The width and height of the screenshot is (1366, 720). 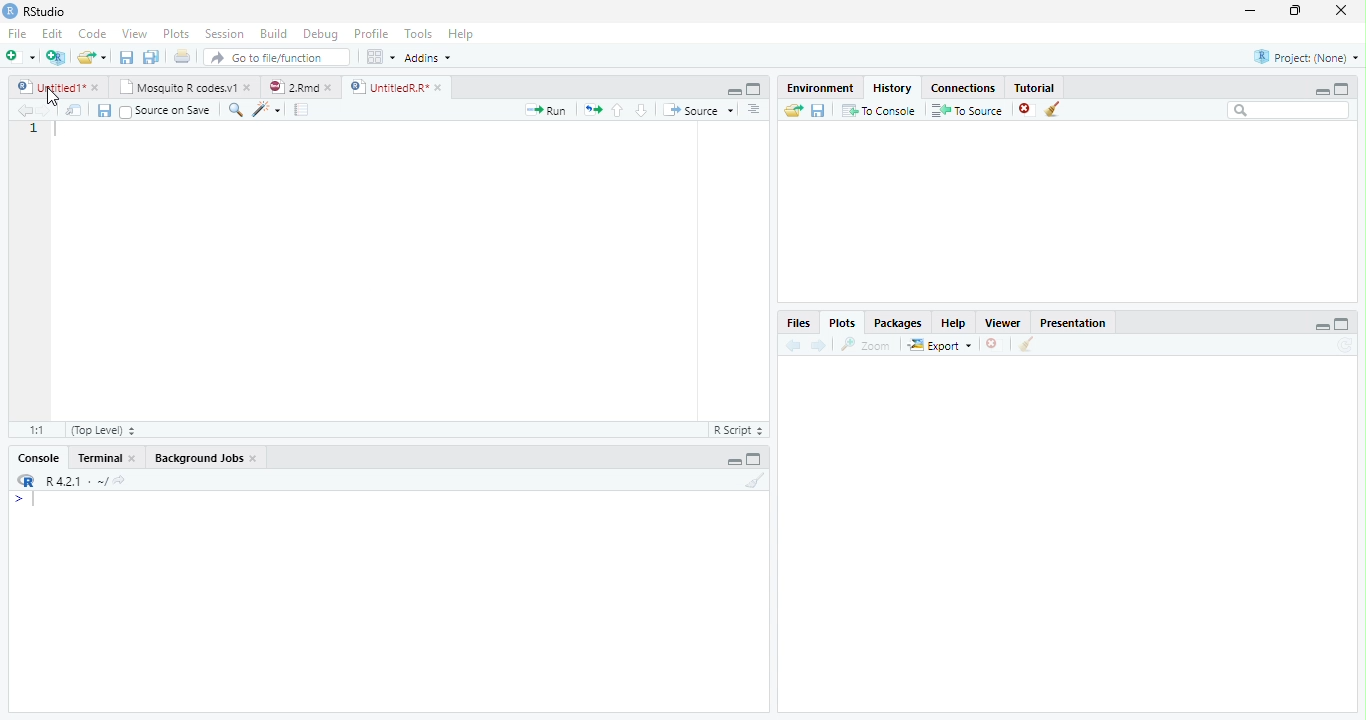 I want to click on re-run the previous code, so click(x=592, y=109).